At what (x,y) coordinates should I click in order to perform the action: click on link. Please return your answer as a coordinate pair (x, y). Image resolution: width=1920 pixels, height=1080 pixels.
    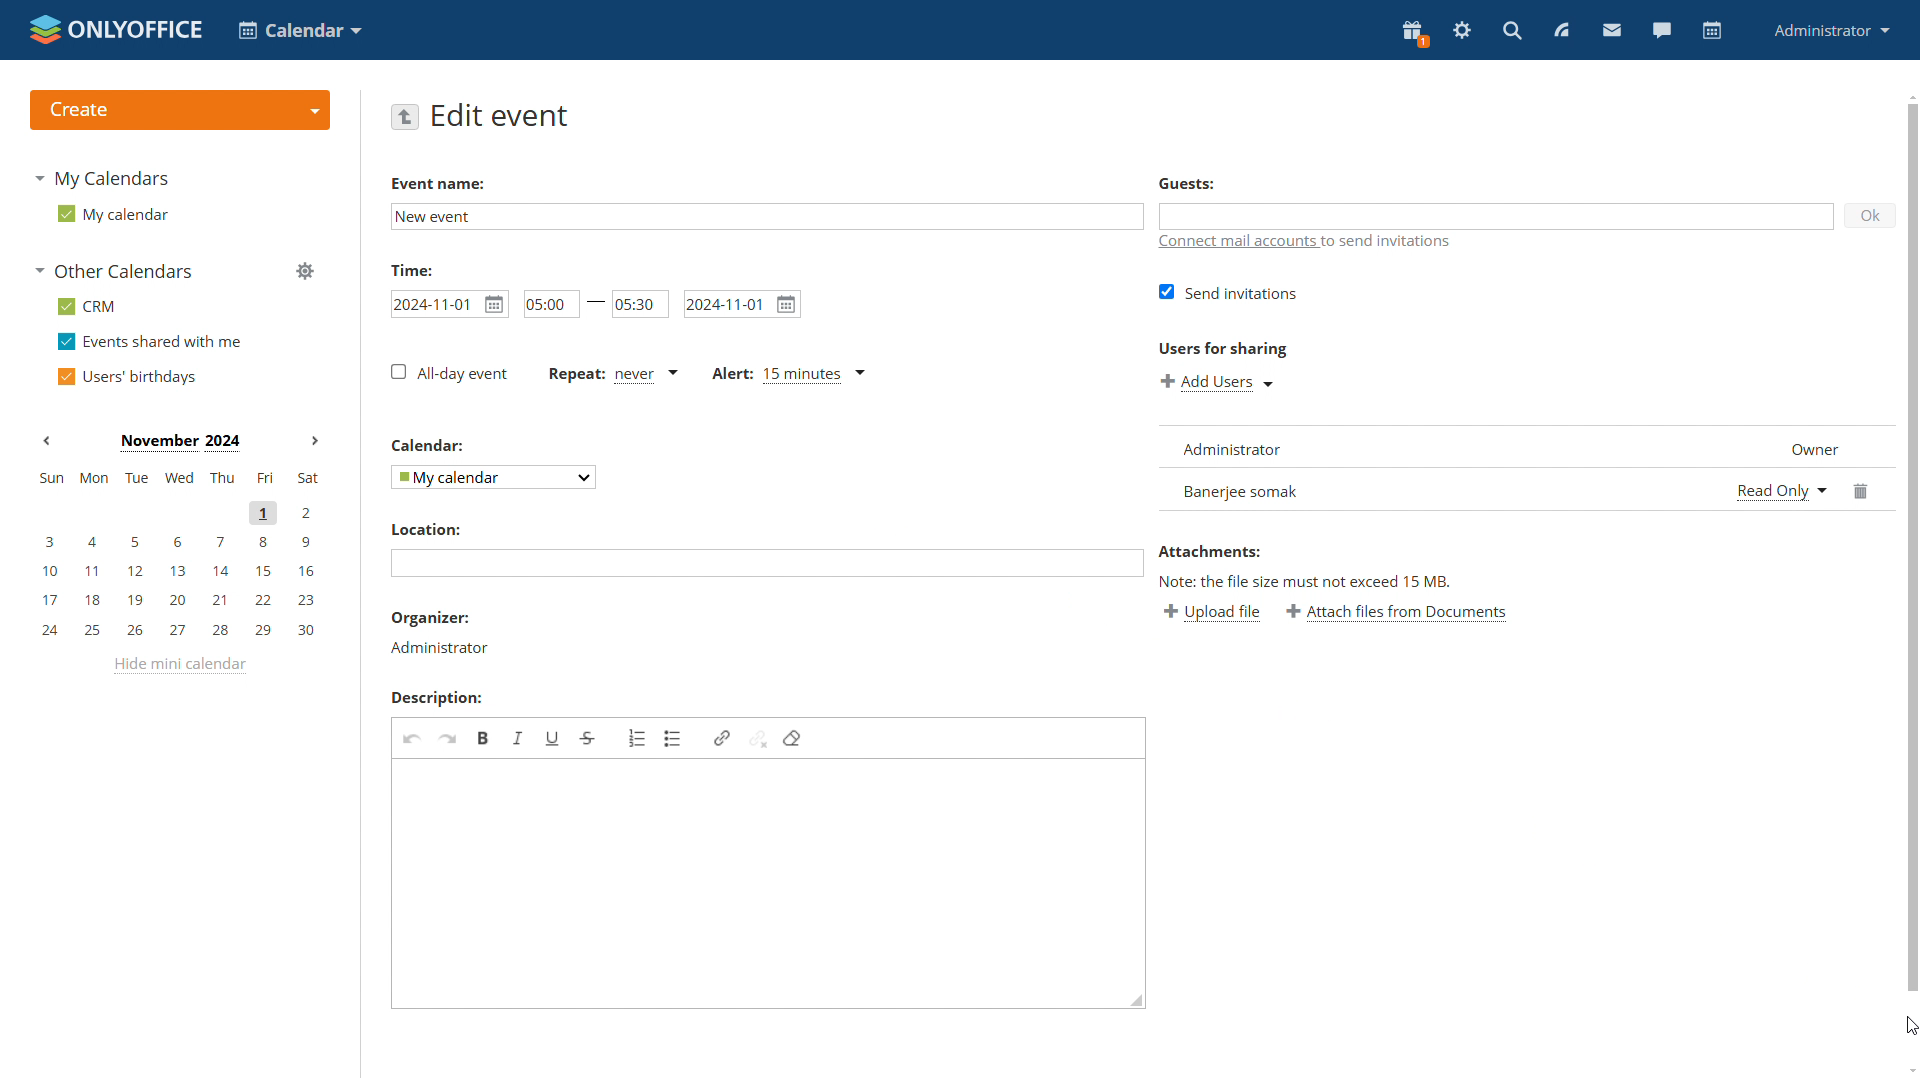
    Looking at the image, I should click on (721, 739).